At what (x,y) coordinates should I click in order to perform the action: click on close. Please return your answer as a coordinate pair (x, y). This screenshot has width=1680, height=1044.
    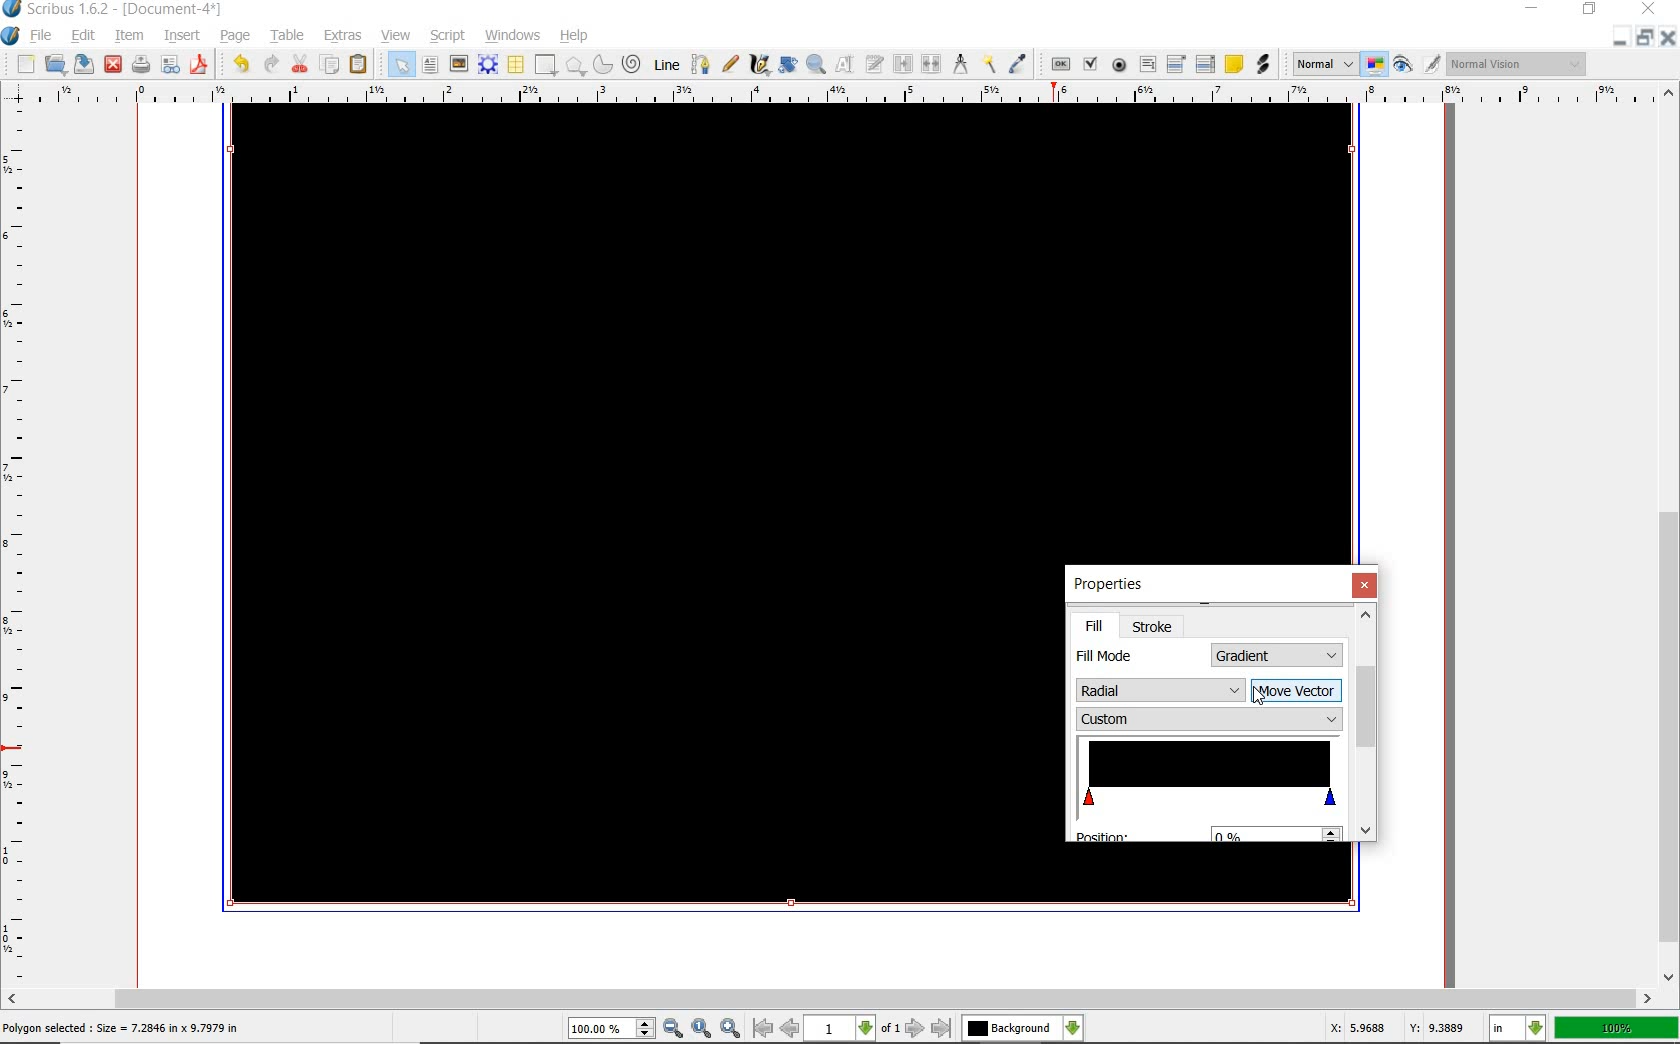
    Looking at the image, I should click on (113, 65).